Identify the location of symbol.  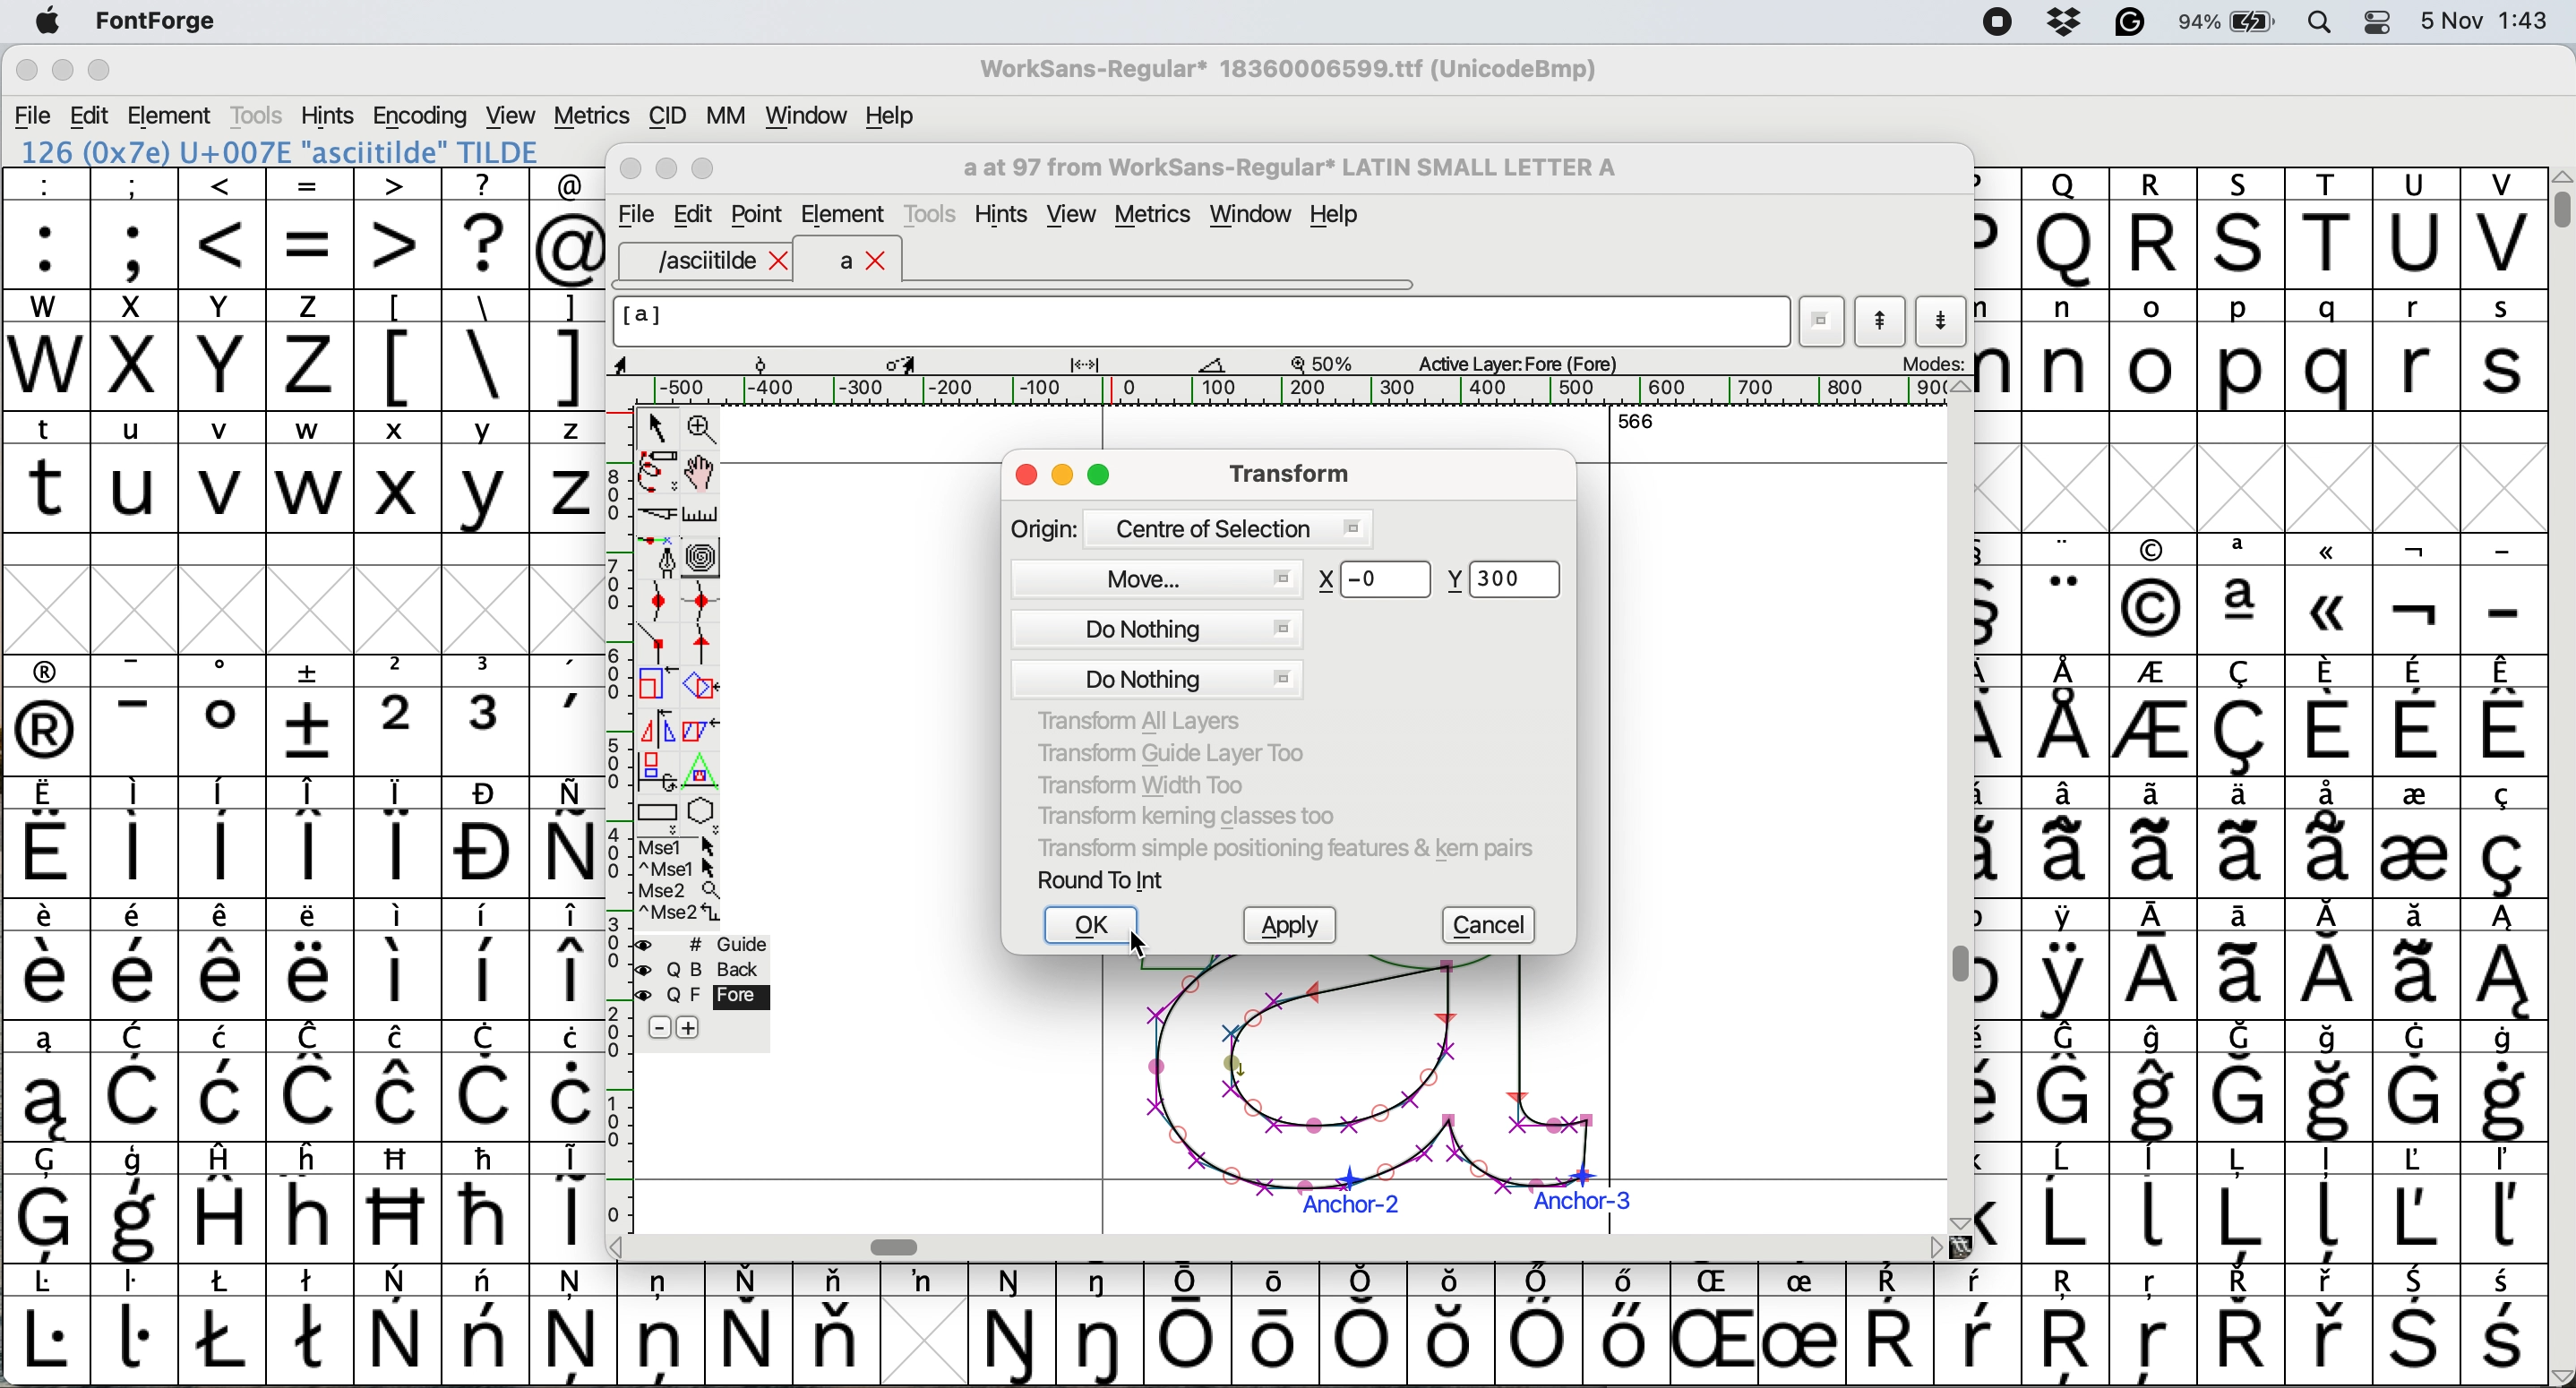
(2506, 715).